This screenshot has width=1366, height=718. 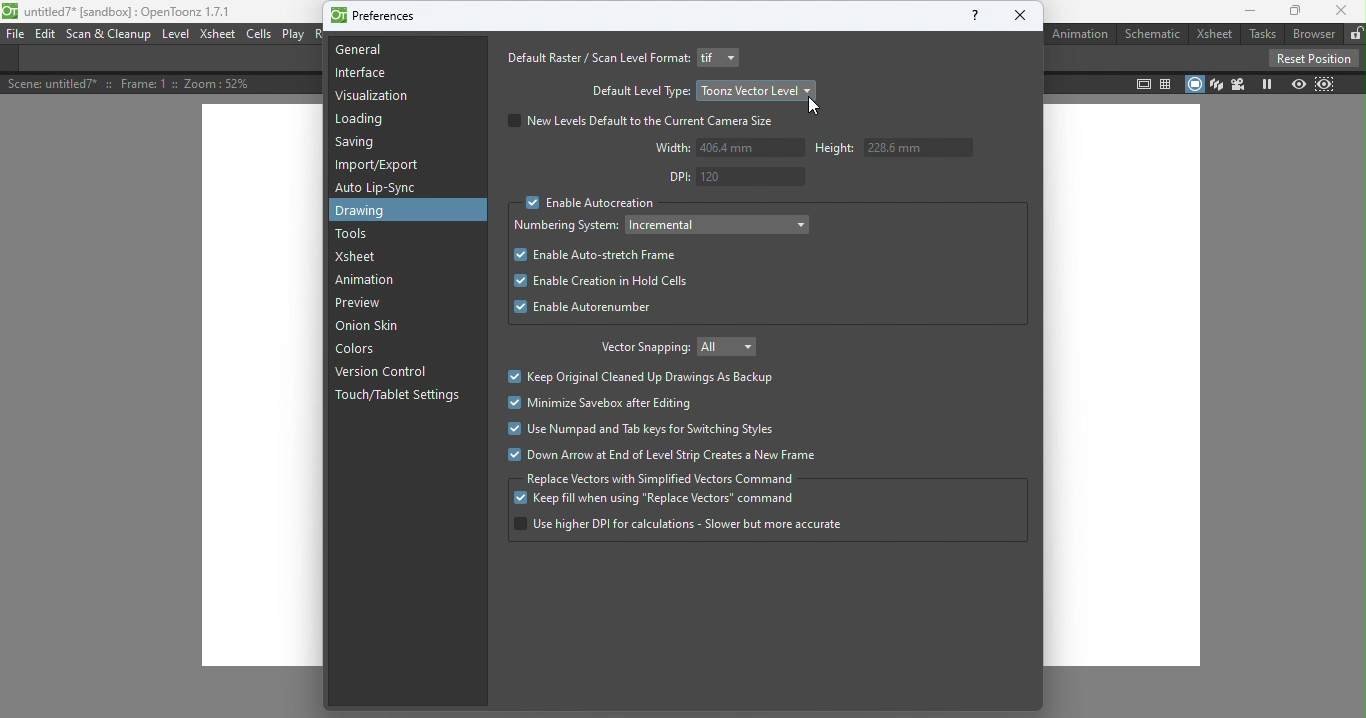 I want to click on Onion skin, so click(x=373, y=328).